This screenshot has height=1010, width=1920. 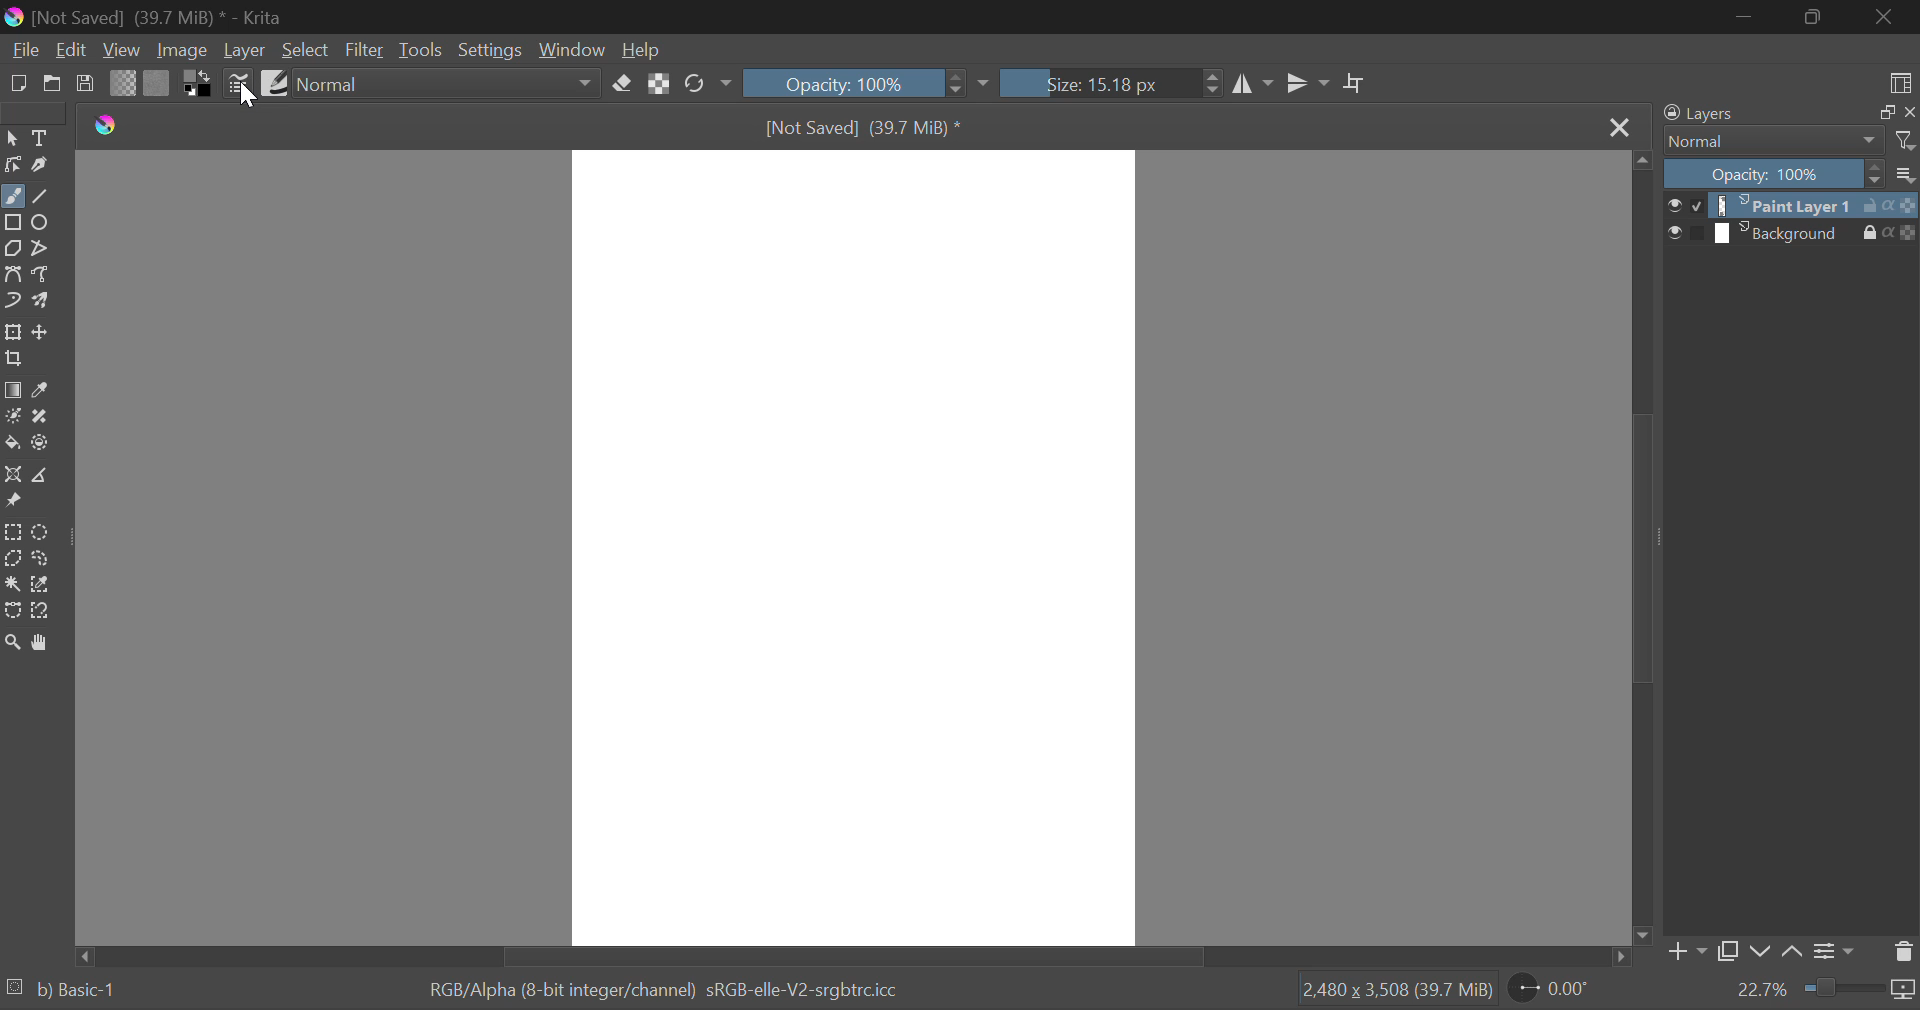 I want to click on Calligraphic Line, so click(x=38, y=164).